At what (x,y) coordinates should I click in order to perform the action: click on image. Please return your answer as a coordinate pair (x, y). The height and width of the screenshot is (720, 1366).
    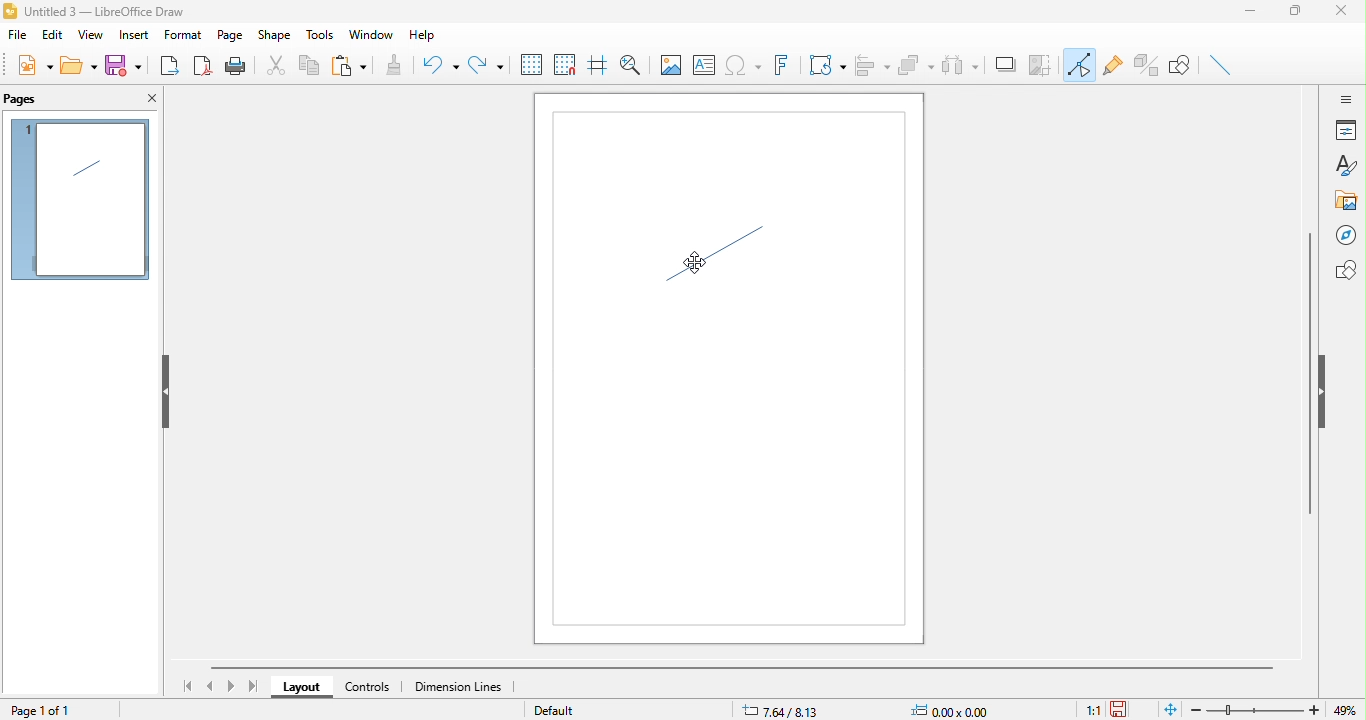
    Looking at the image, I should click on (668, 64).